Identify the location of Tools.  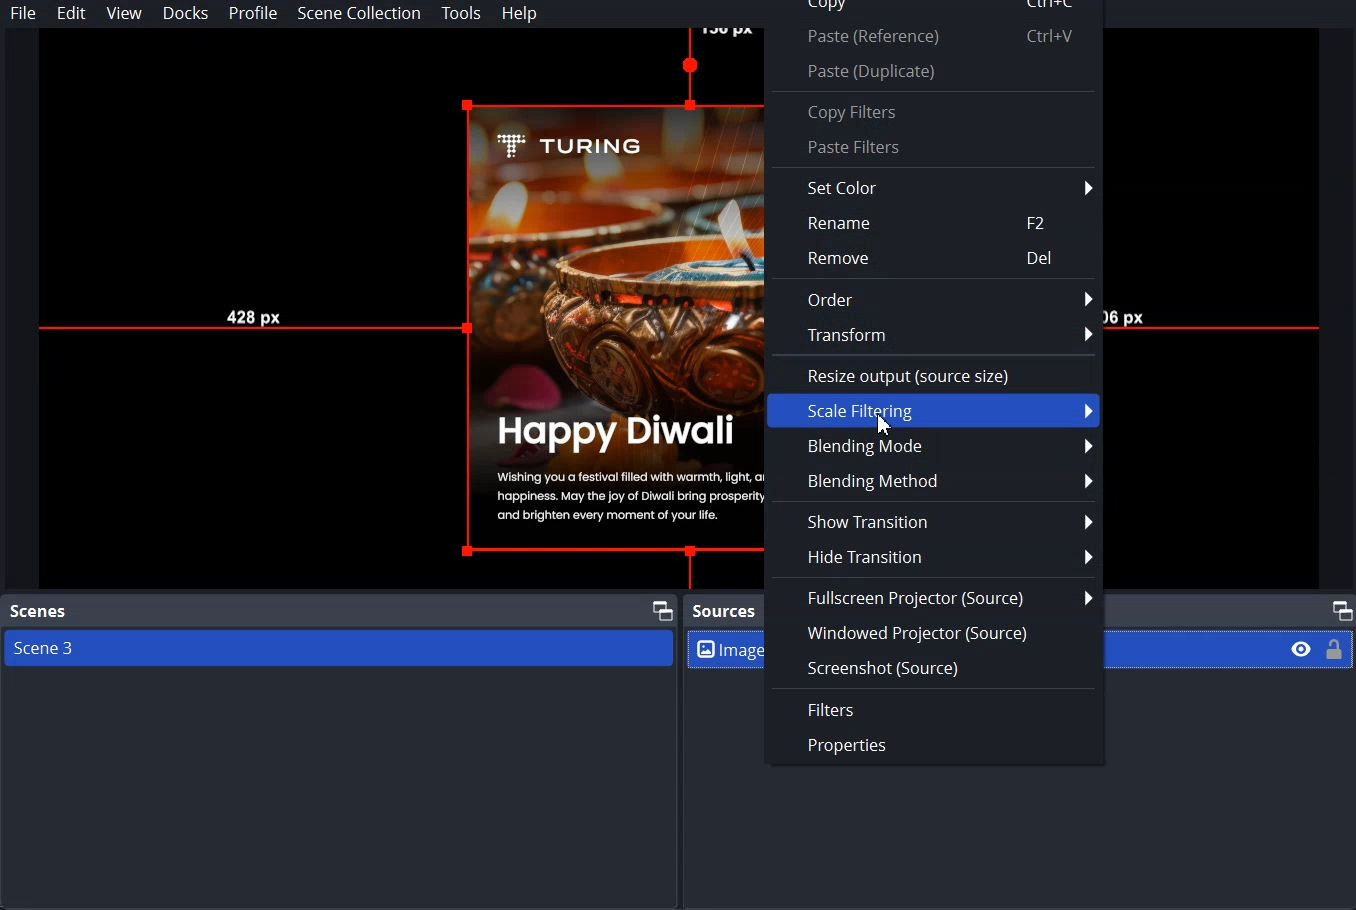
(461, 14).